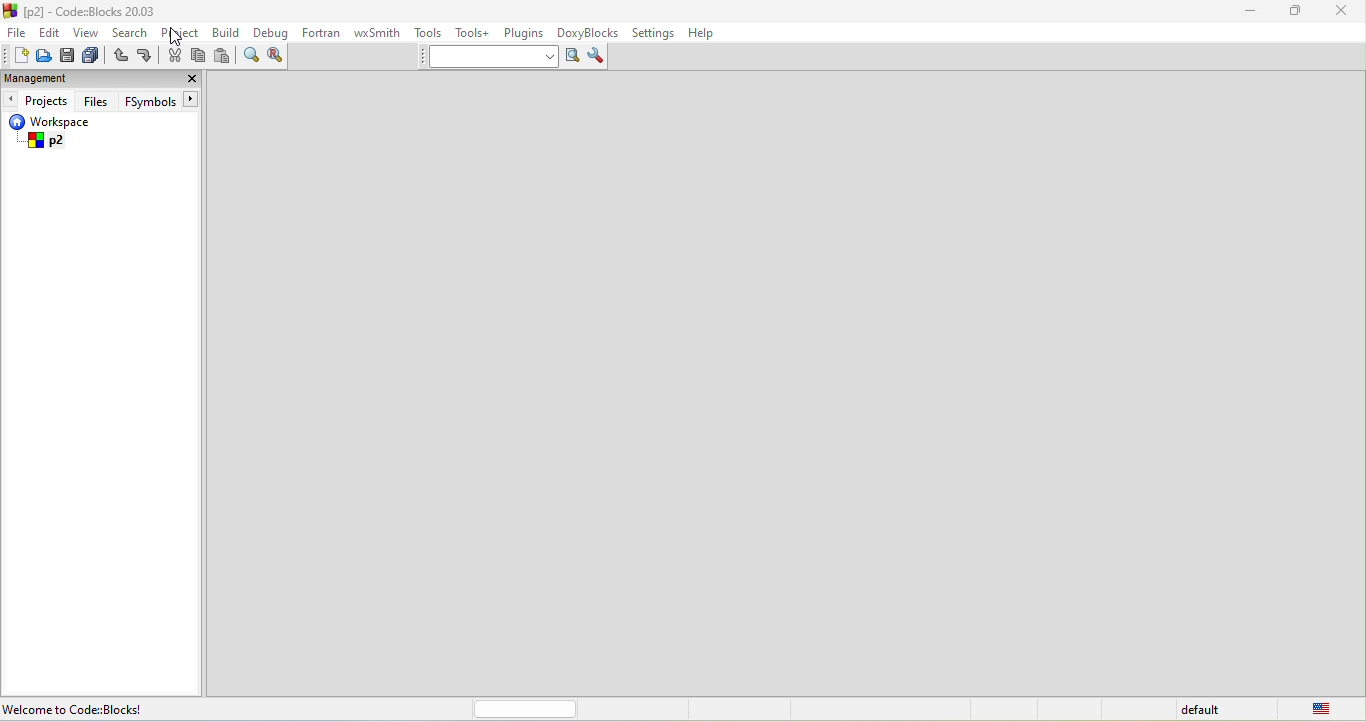 This screenshot has height=722, width=1366. Describe the element at coordinates (572, 58) in the screenshot. I see `run search` at that location.